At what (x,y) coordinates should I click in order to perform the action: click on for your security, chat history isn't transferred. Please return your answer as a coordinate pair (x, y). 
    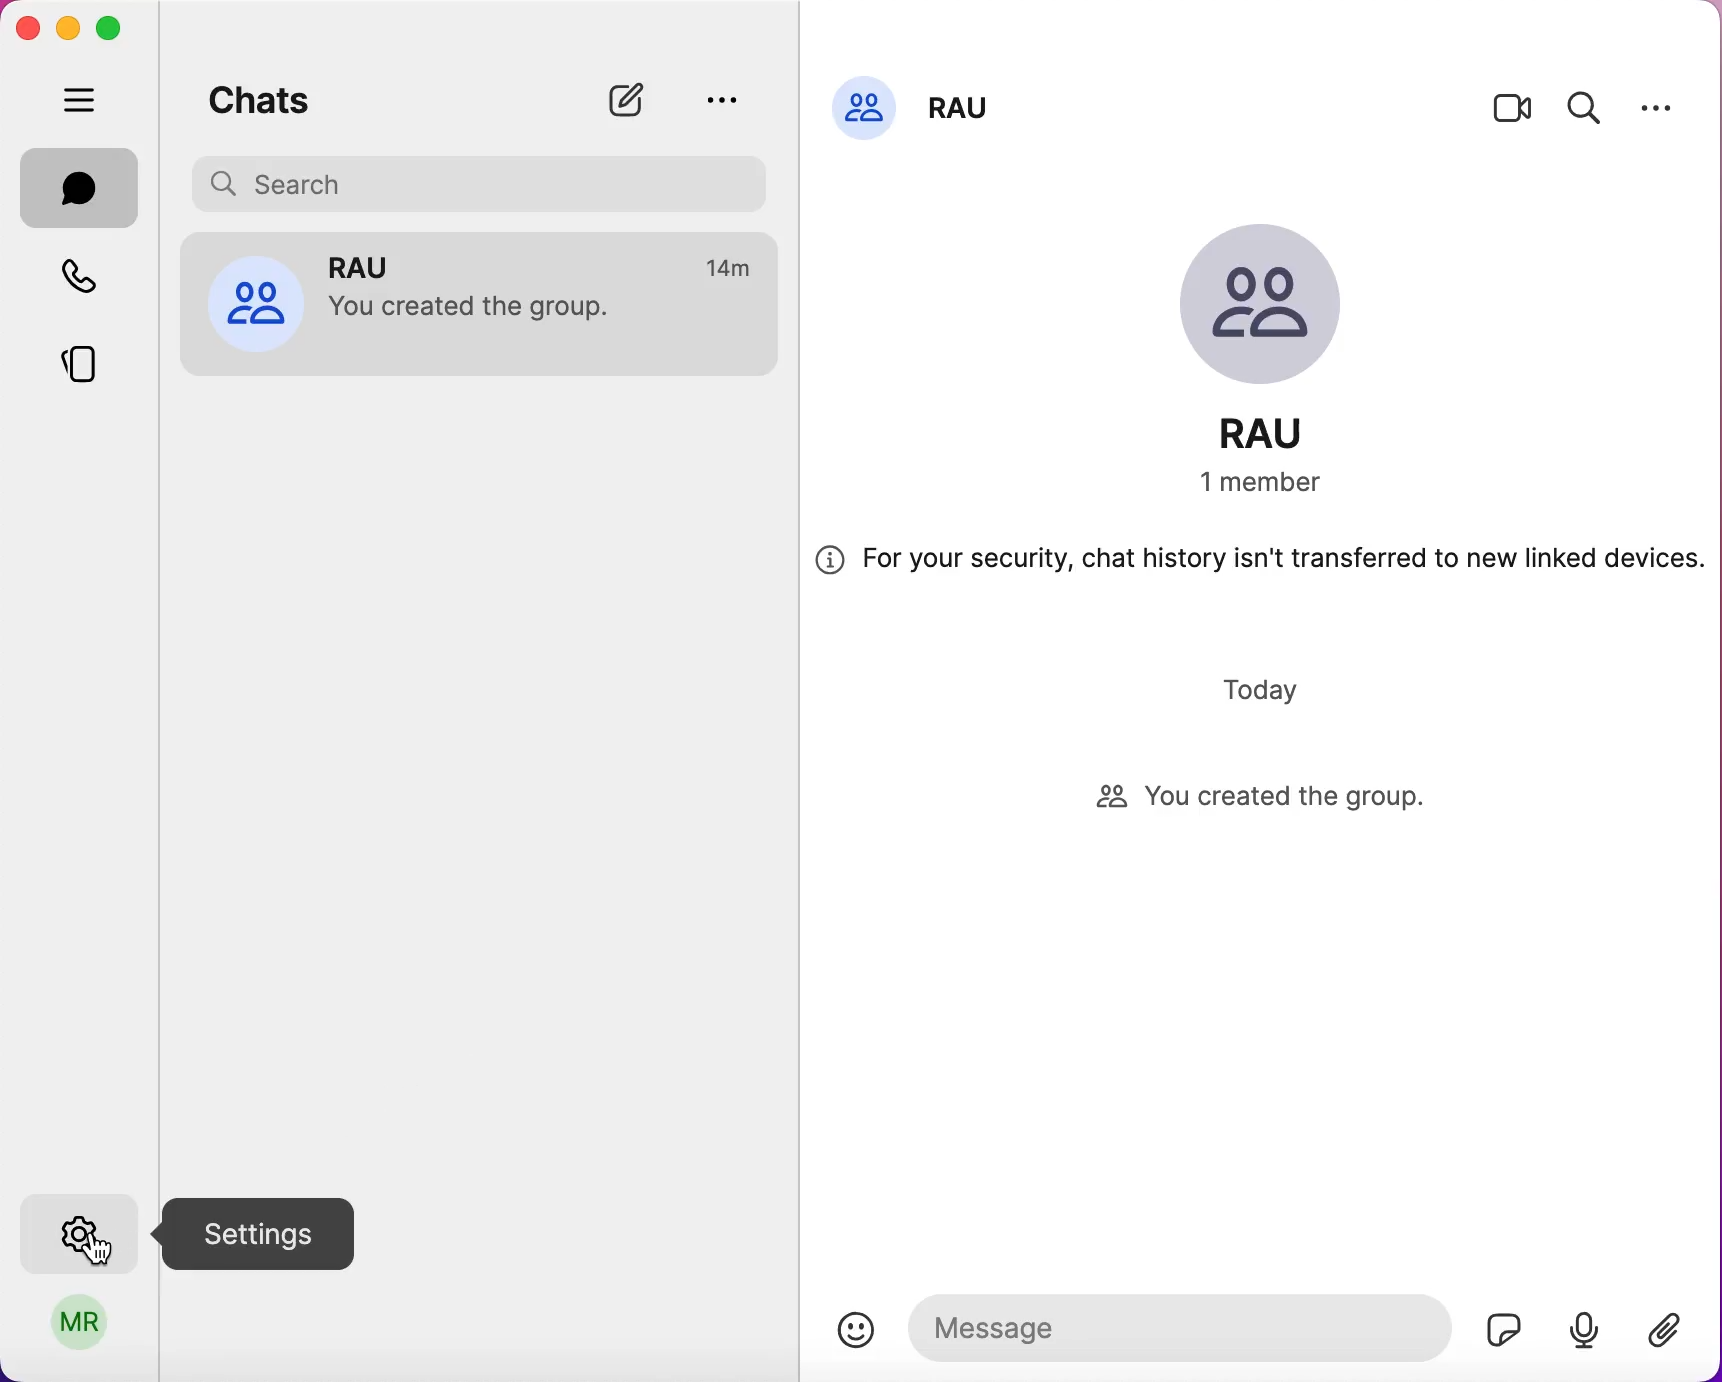
    Looking at the image, I should click on (1265, 563).